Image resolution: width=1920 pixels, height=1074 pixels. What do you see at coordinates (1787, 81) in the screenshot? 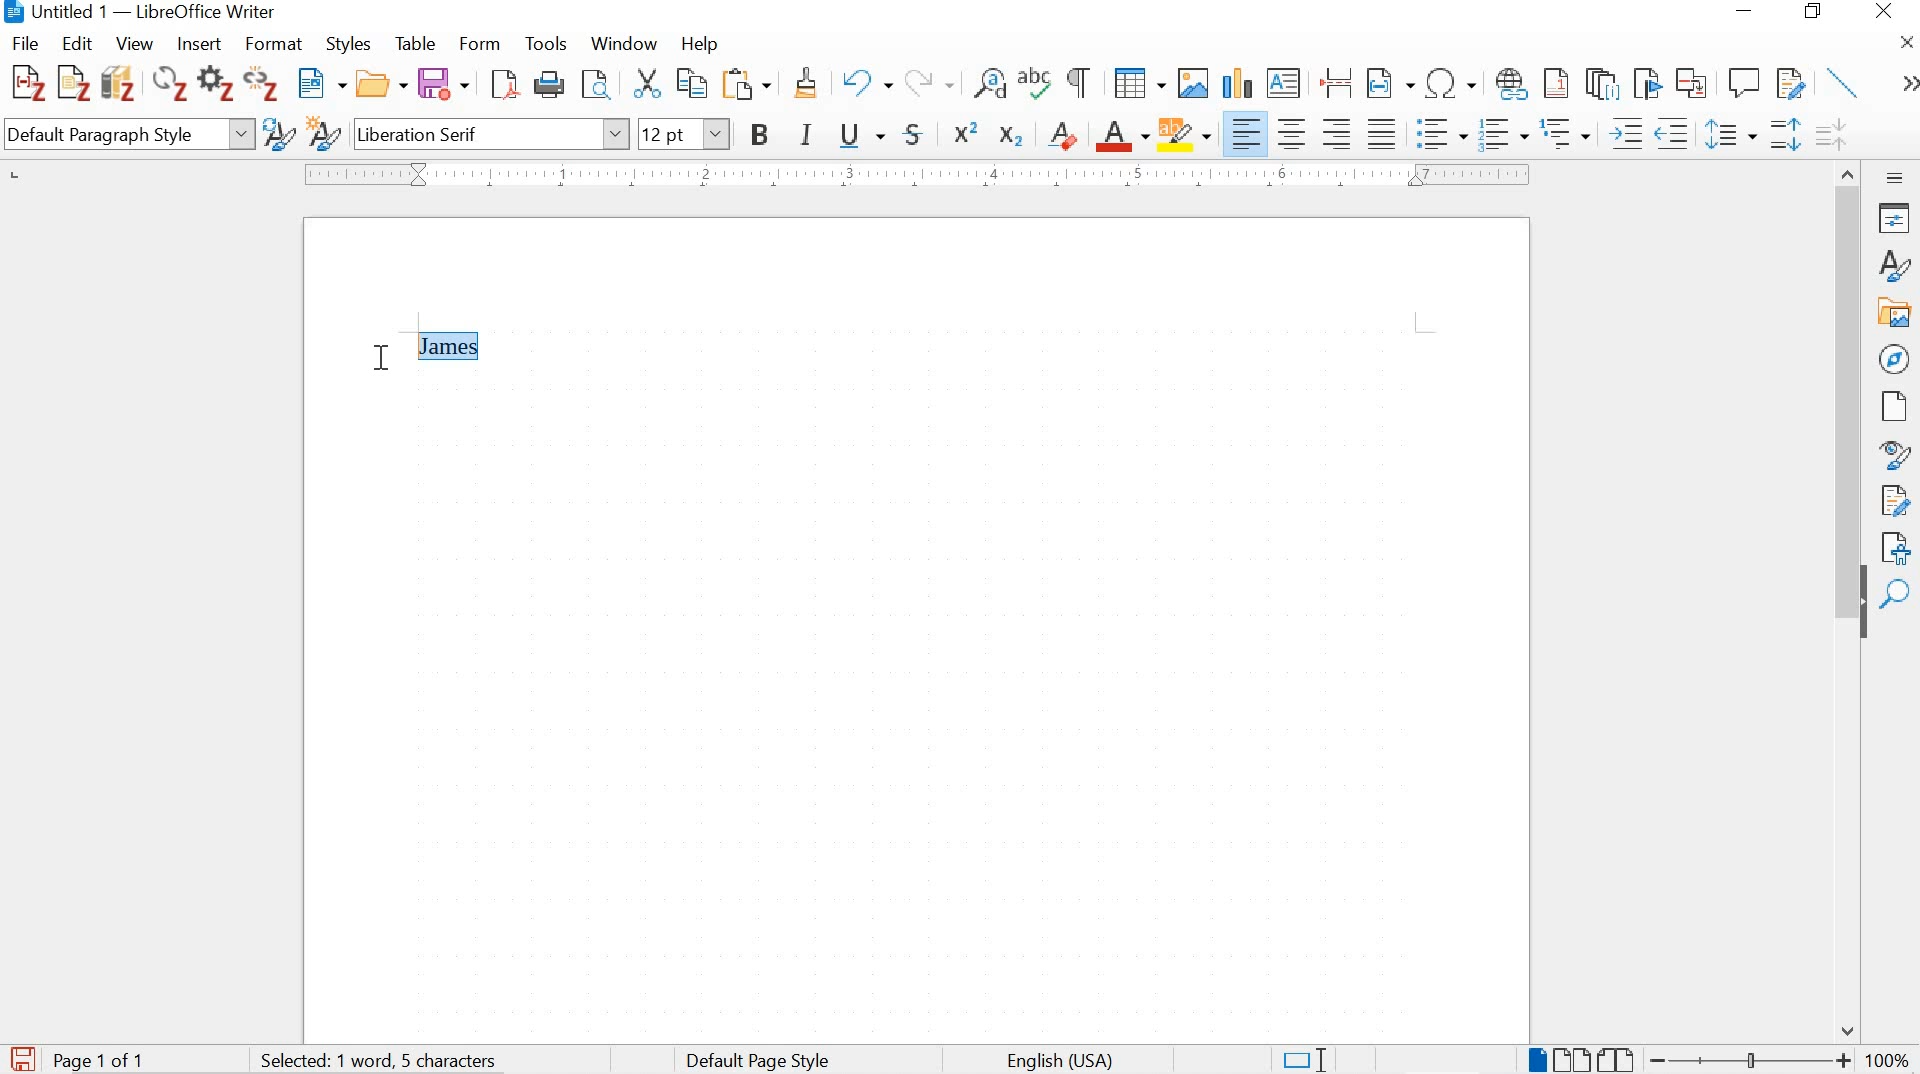
I see `track changes function` at bounding box center [1787, 81].